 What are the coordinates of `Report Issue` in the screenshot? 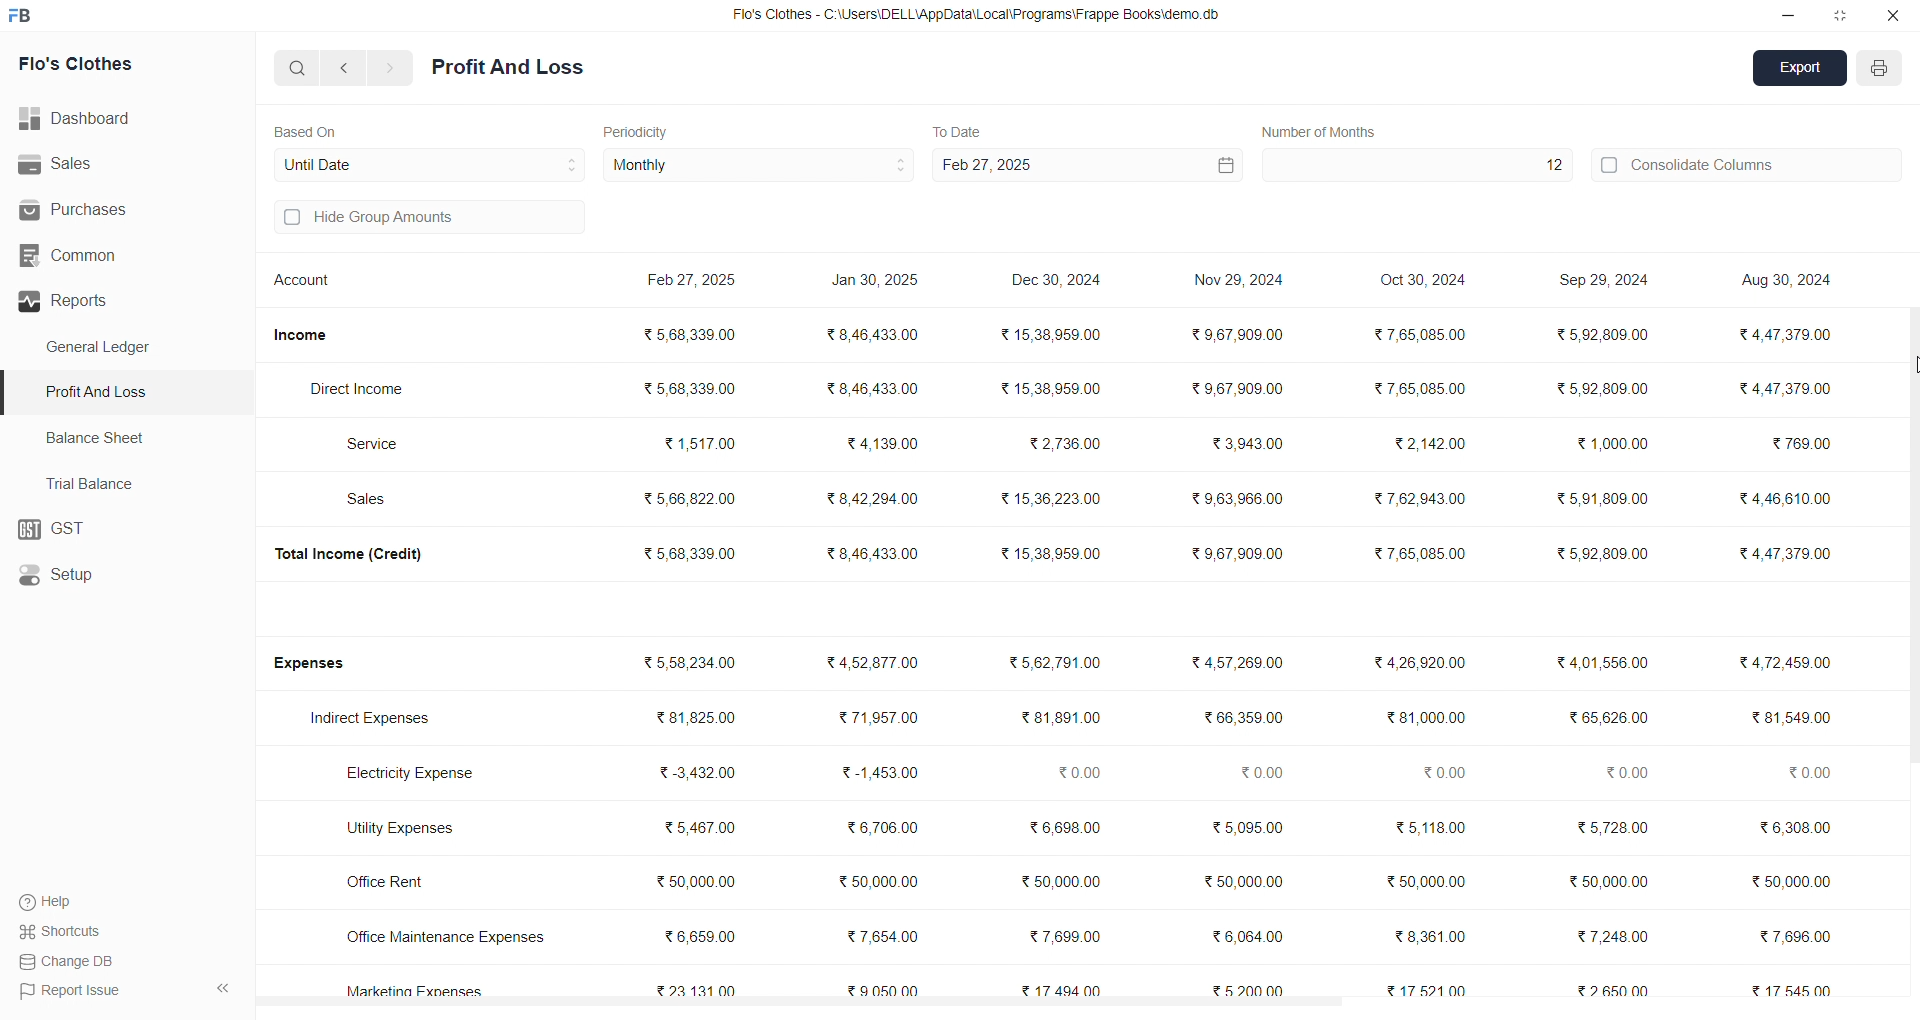 It's located at (71, 989).